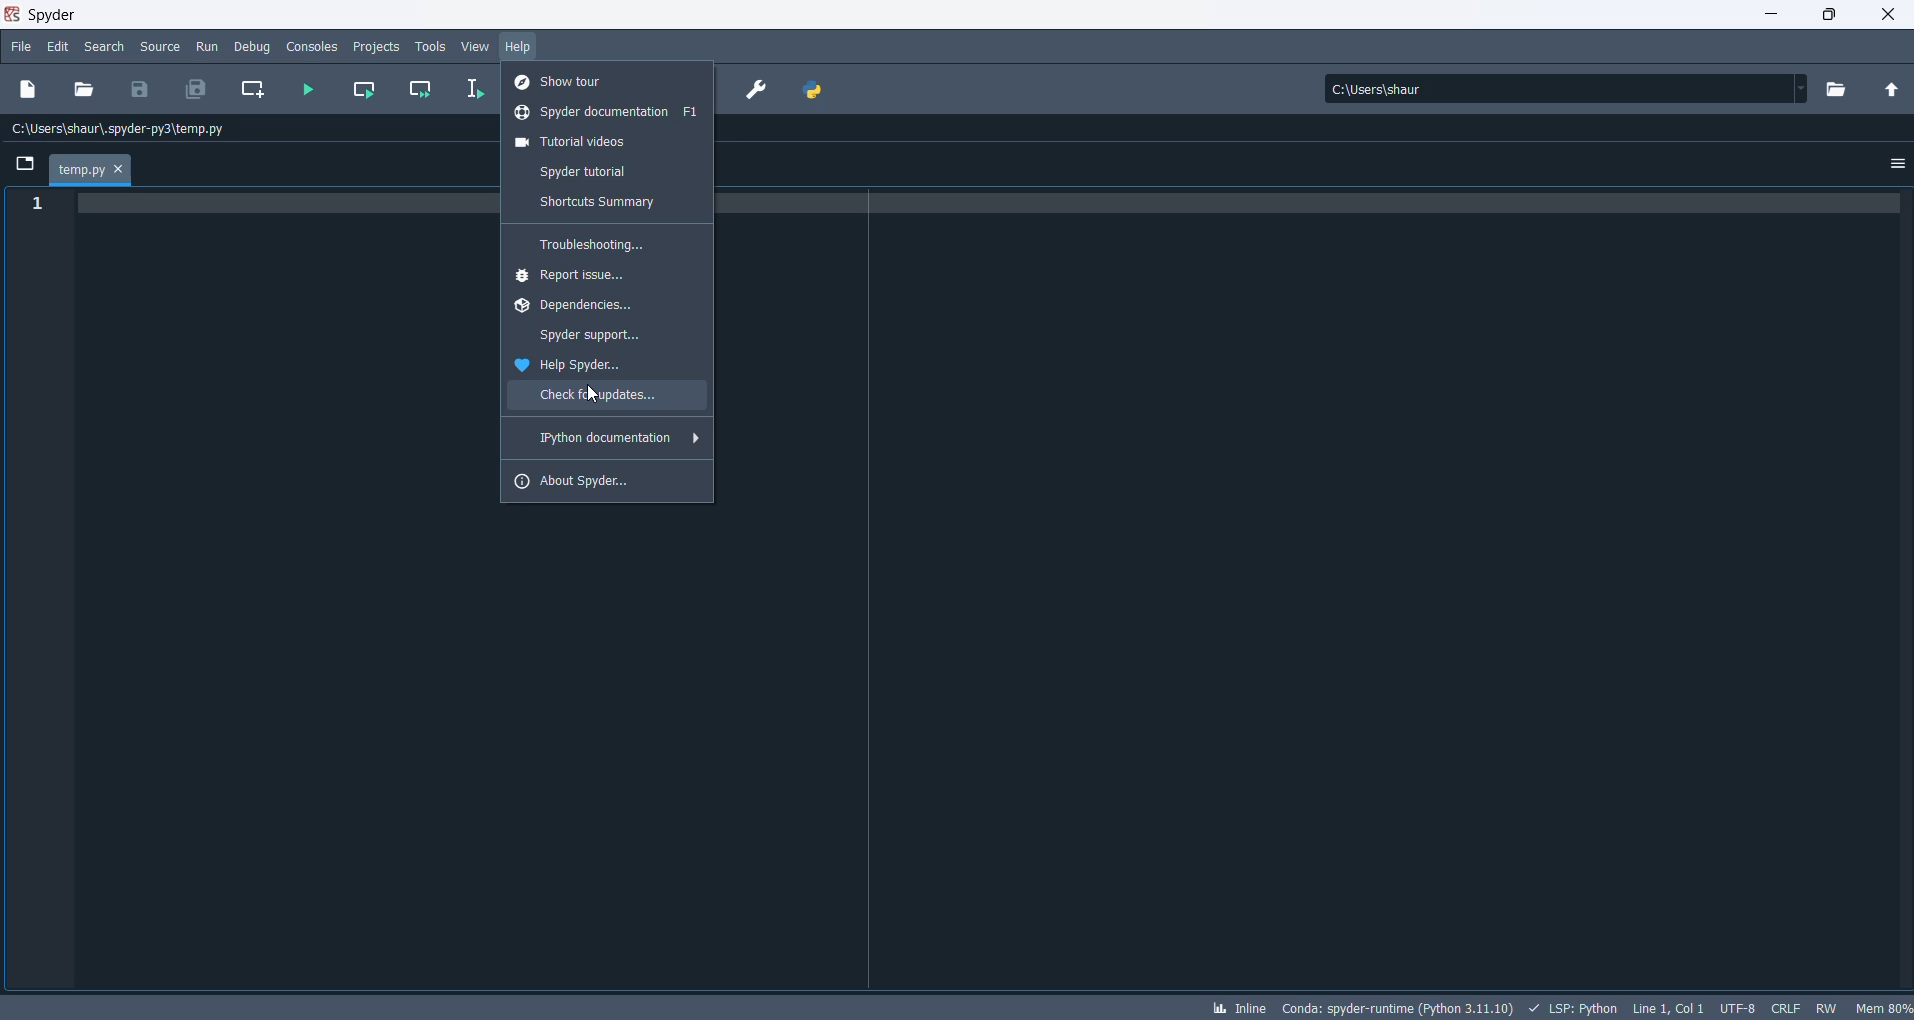 The height and width of the screenshot is (1020, 1914). What do you see at coordinates (423, 89) in the screenshot?
I see `run current cell` at bounding box center [423, 89].